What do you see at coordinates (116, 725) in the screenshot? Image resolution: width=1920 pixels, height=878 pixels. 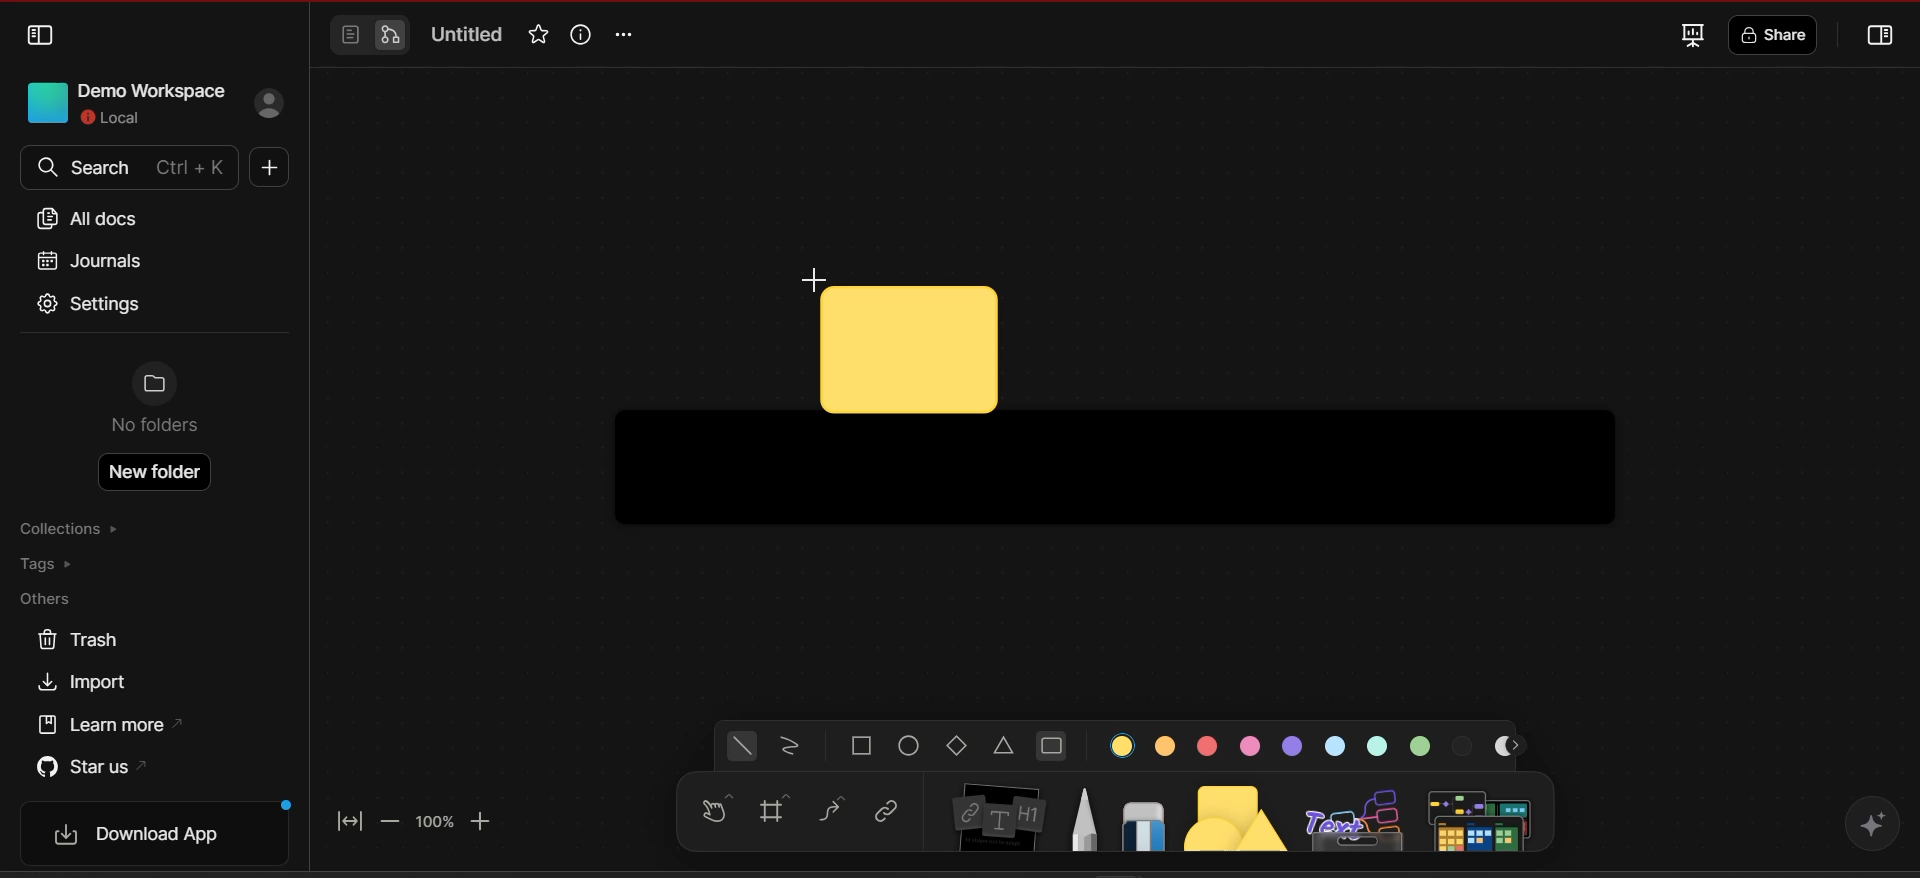 I see `learn more` at bounding box center [116, 725].